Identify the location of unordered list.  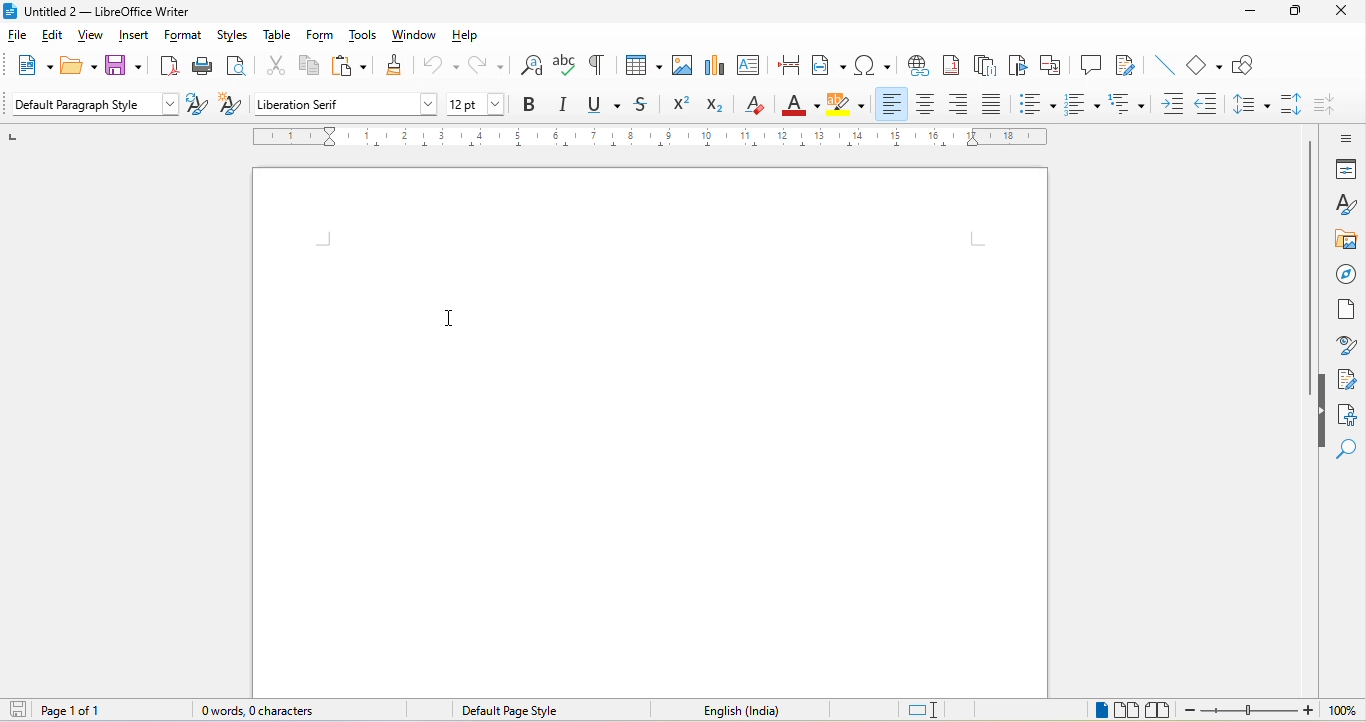
(1037, 105).